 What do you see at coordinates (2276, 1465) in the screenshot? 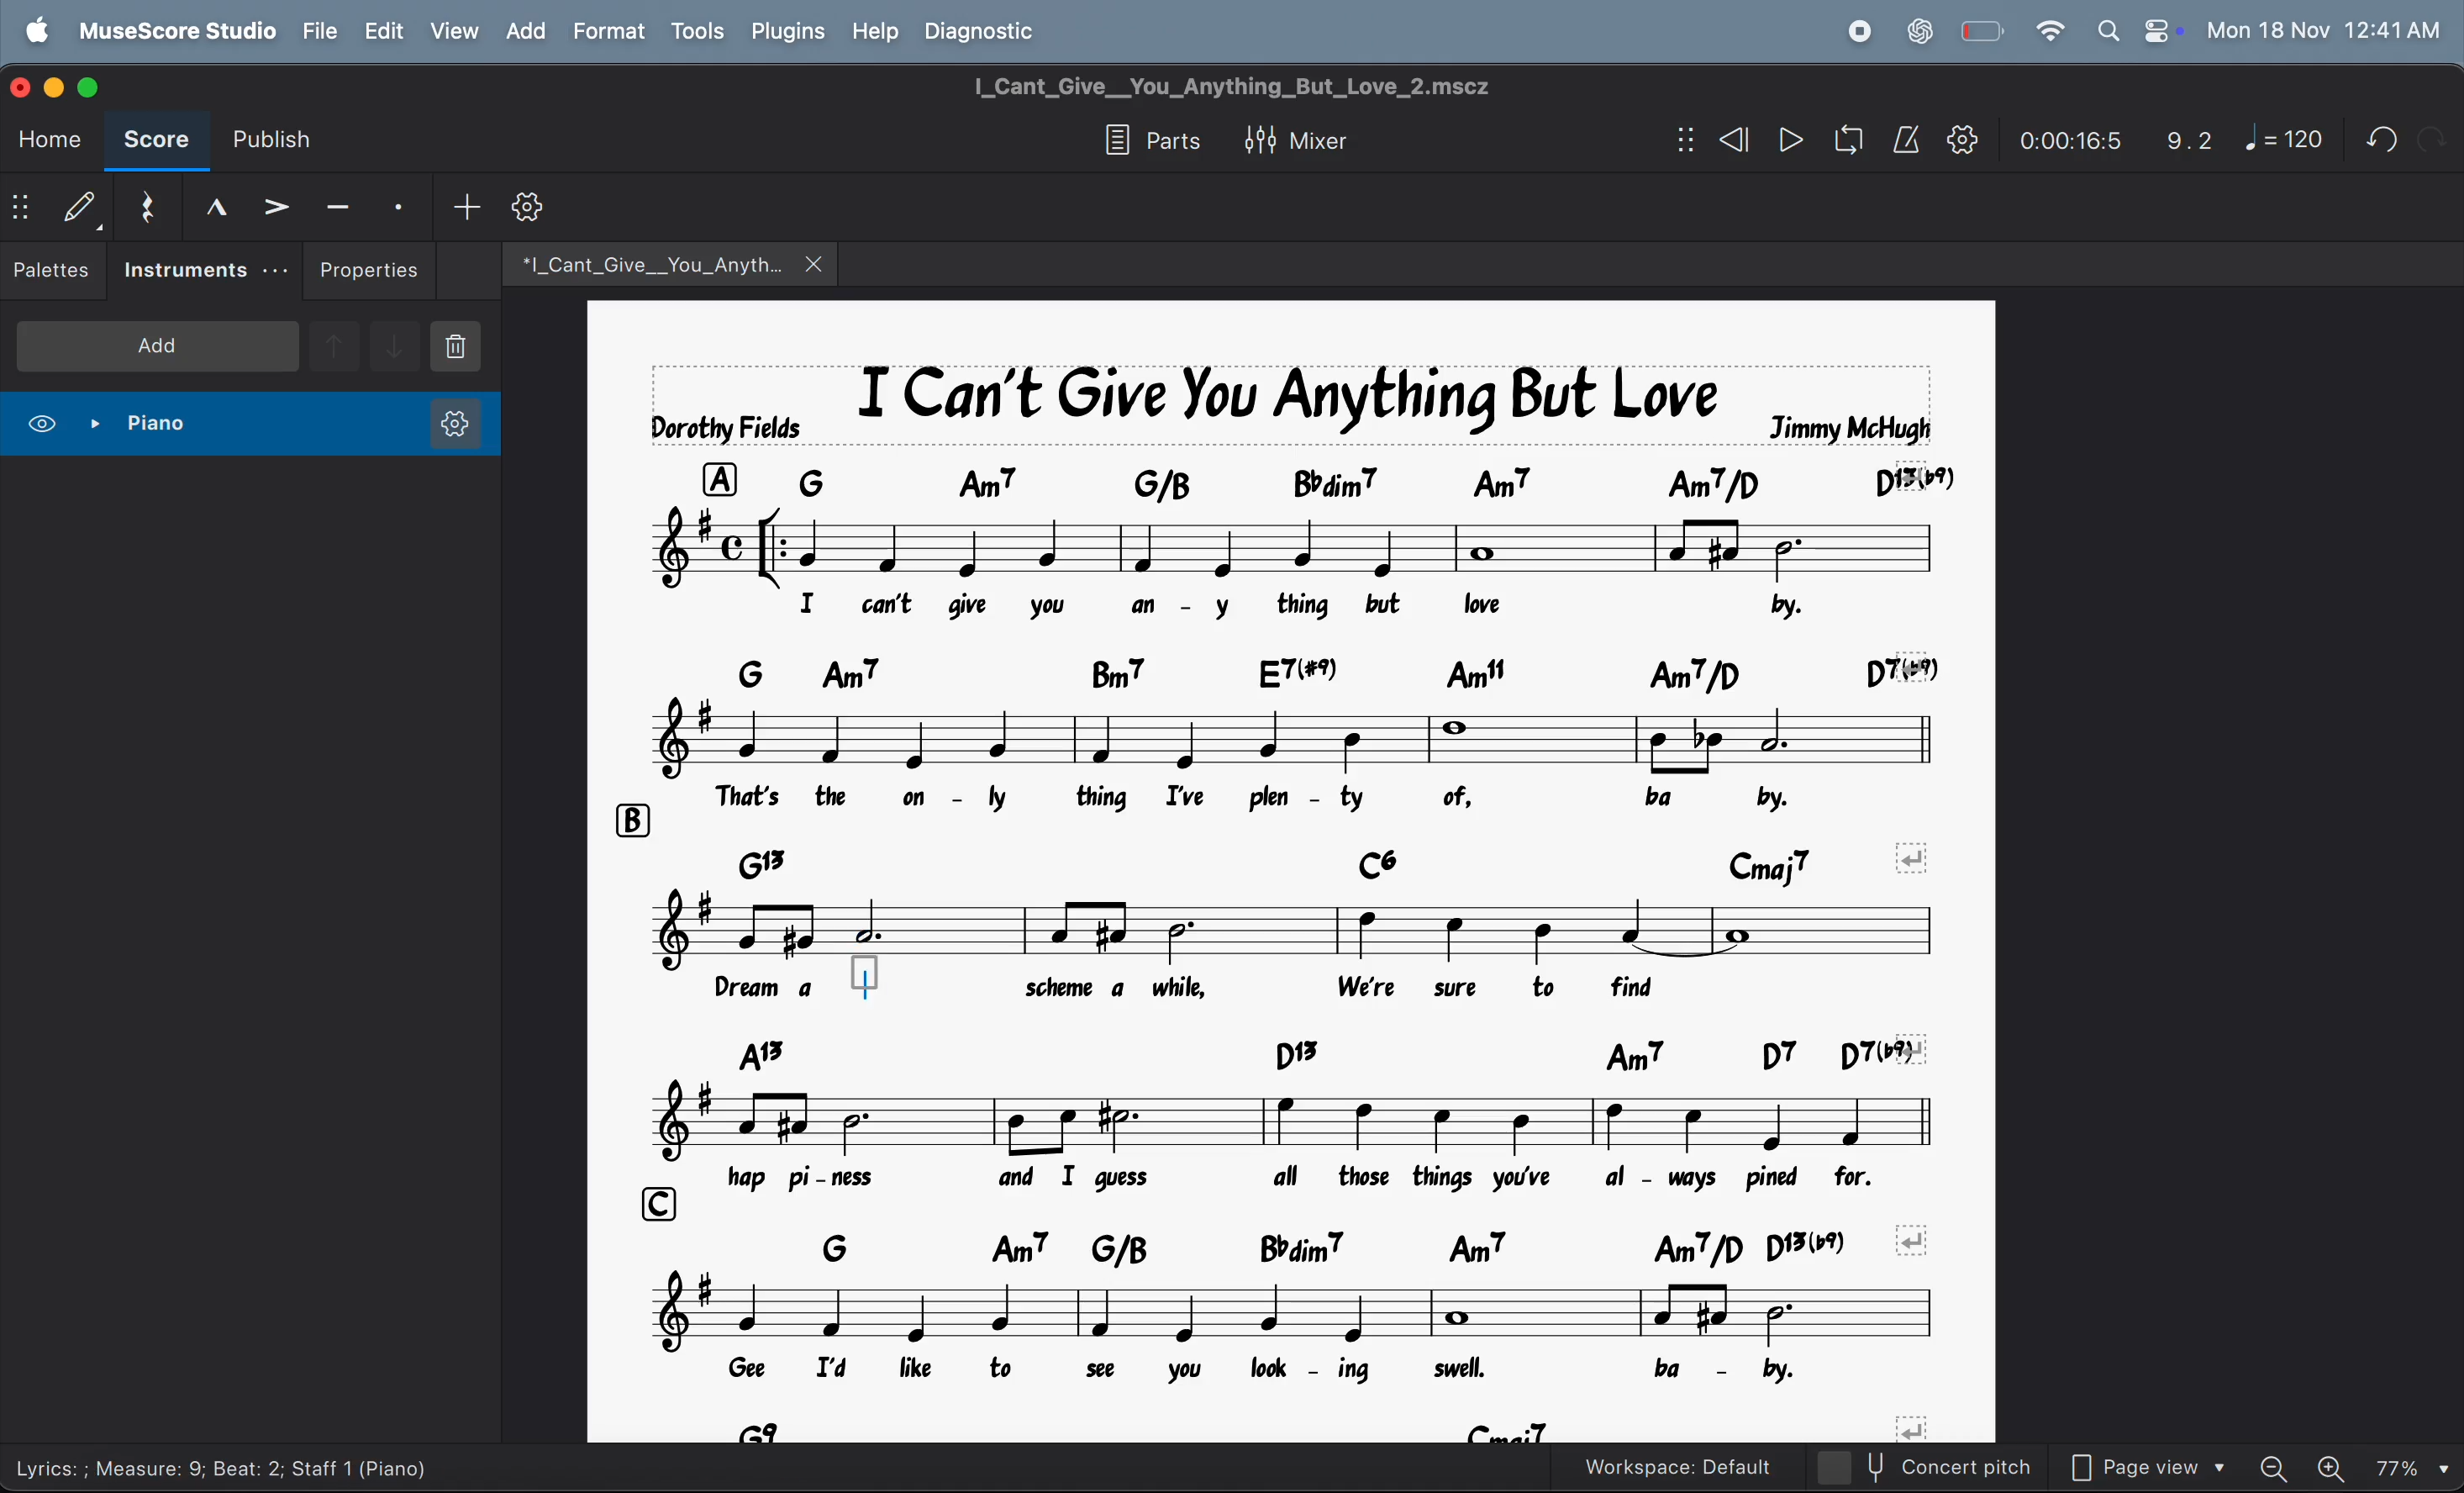
I see `zoom out` at bounding box center [2276, 1465].